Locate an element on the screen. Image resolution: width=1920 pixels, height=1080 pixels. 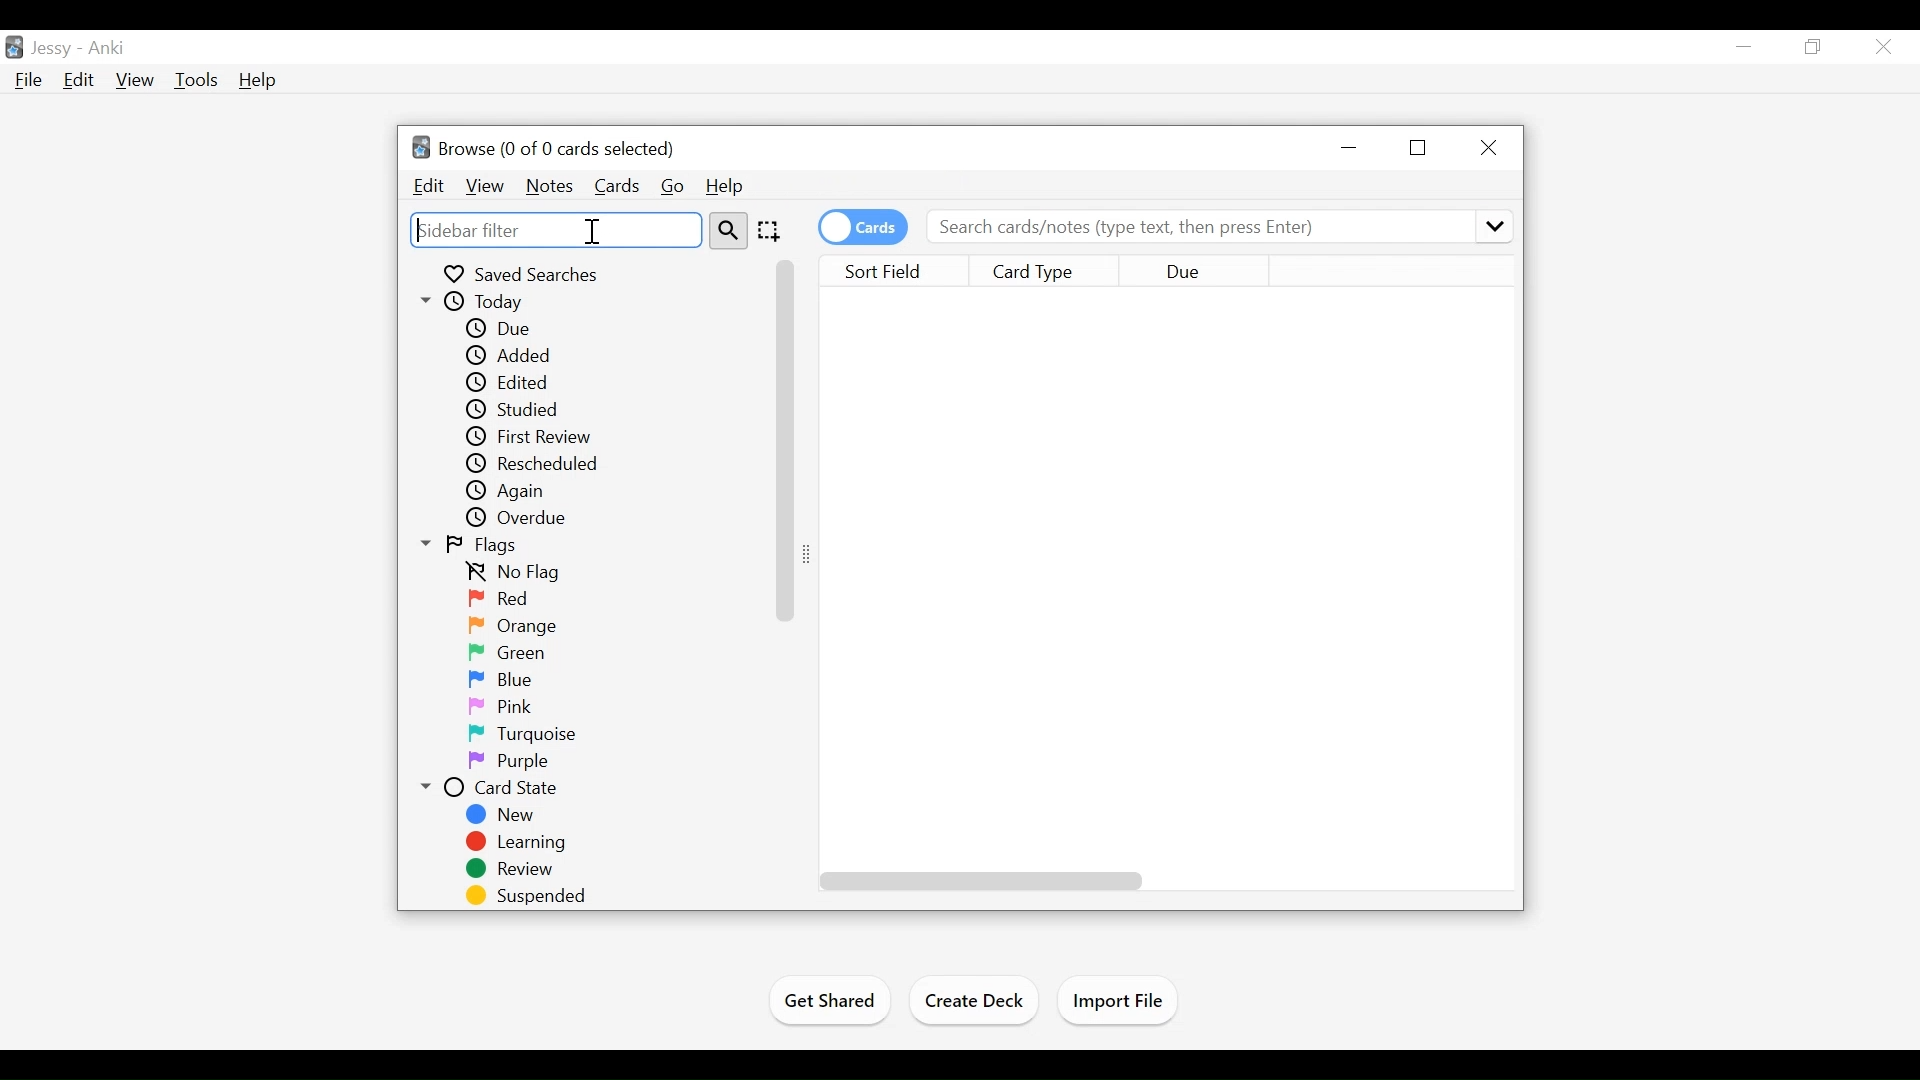
Studied is located at coordinates (511, 409).